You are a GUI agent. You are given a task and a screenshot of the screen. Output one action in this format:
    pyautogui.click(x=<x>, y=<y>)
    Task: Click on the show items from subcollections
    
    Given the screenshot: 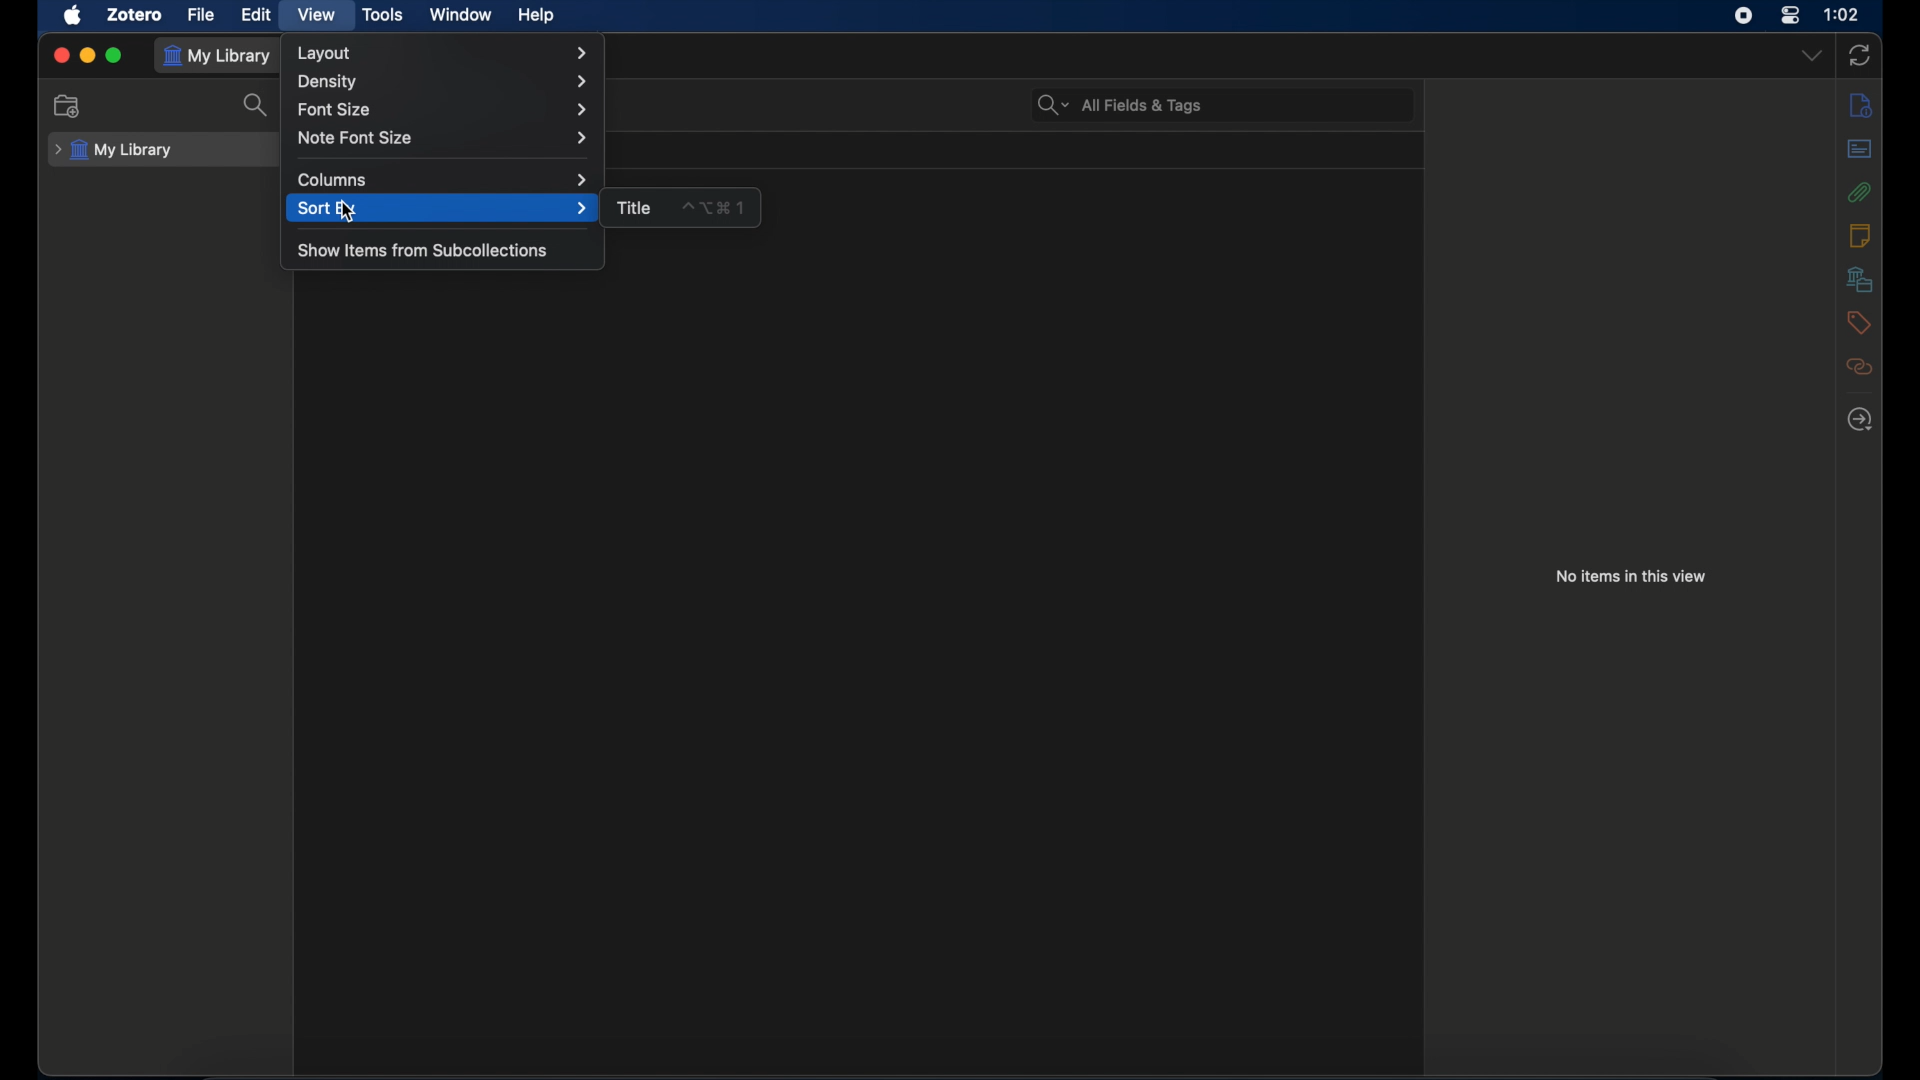 What is the action you would take?
    pyautogui.click(x=422, y=250)
    